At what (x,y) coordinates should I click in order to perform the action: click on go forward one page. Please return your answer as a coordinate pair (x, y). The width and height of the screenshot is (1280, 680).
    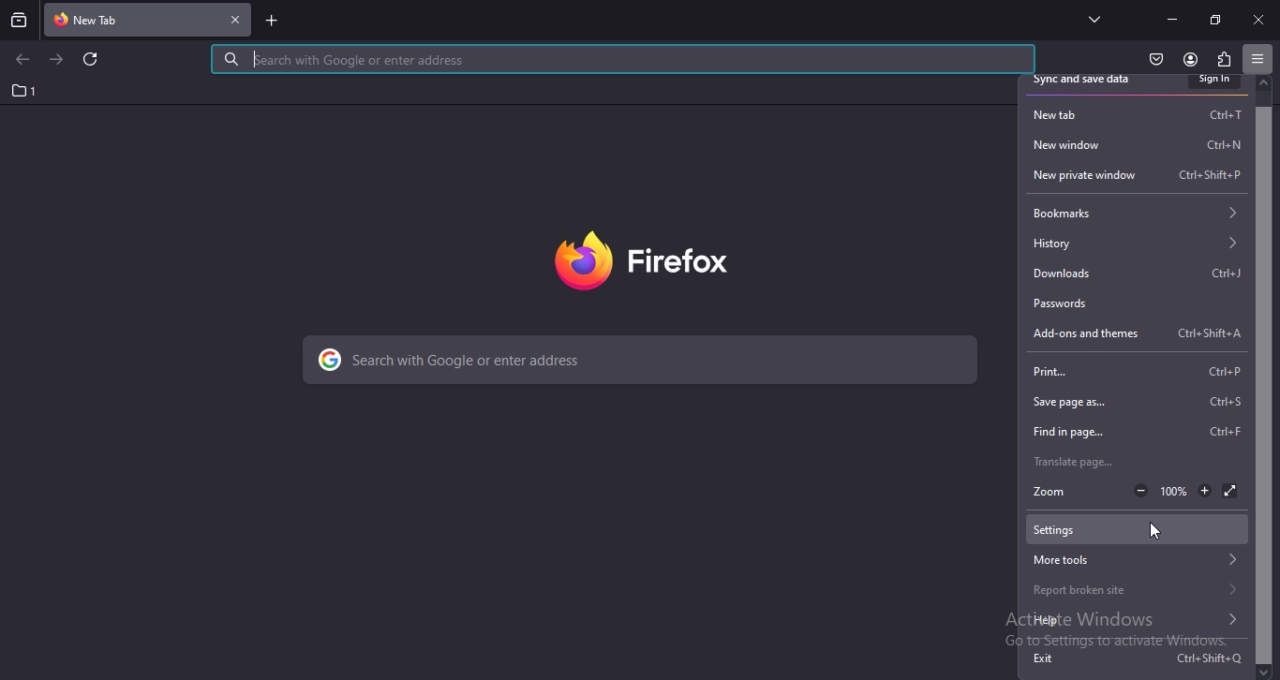
    Looking at the image, I should click on (56, 59).